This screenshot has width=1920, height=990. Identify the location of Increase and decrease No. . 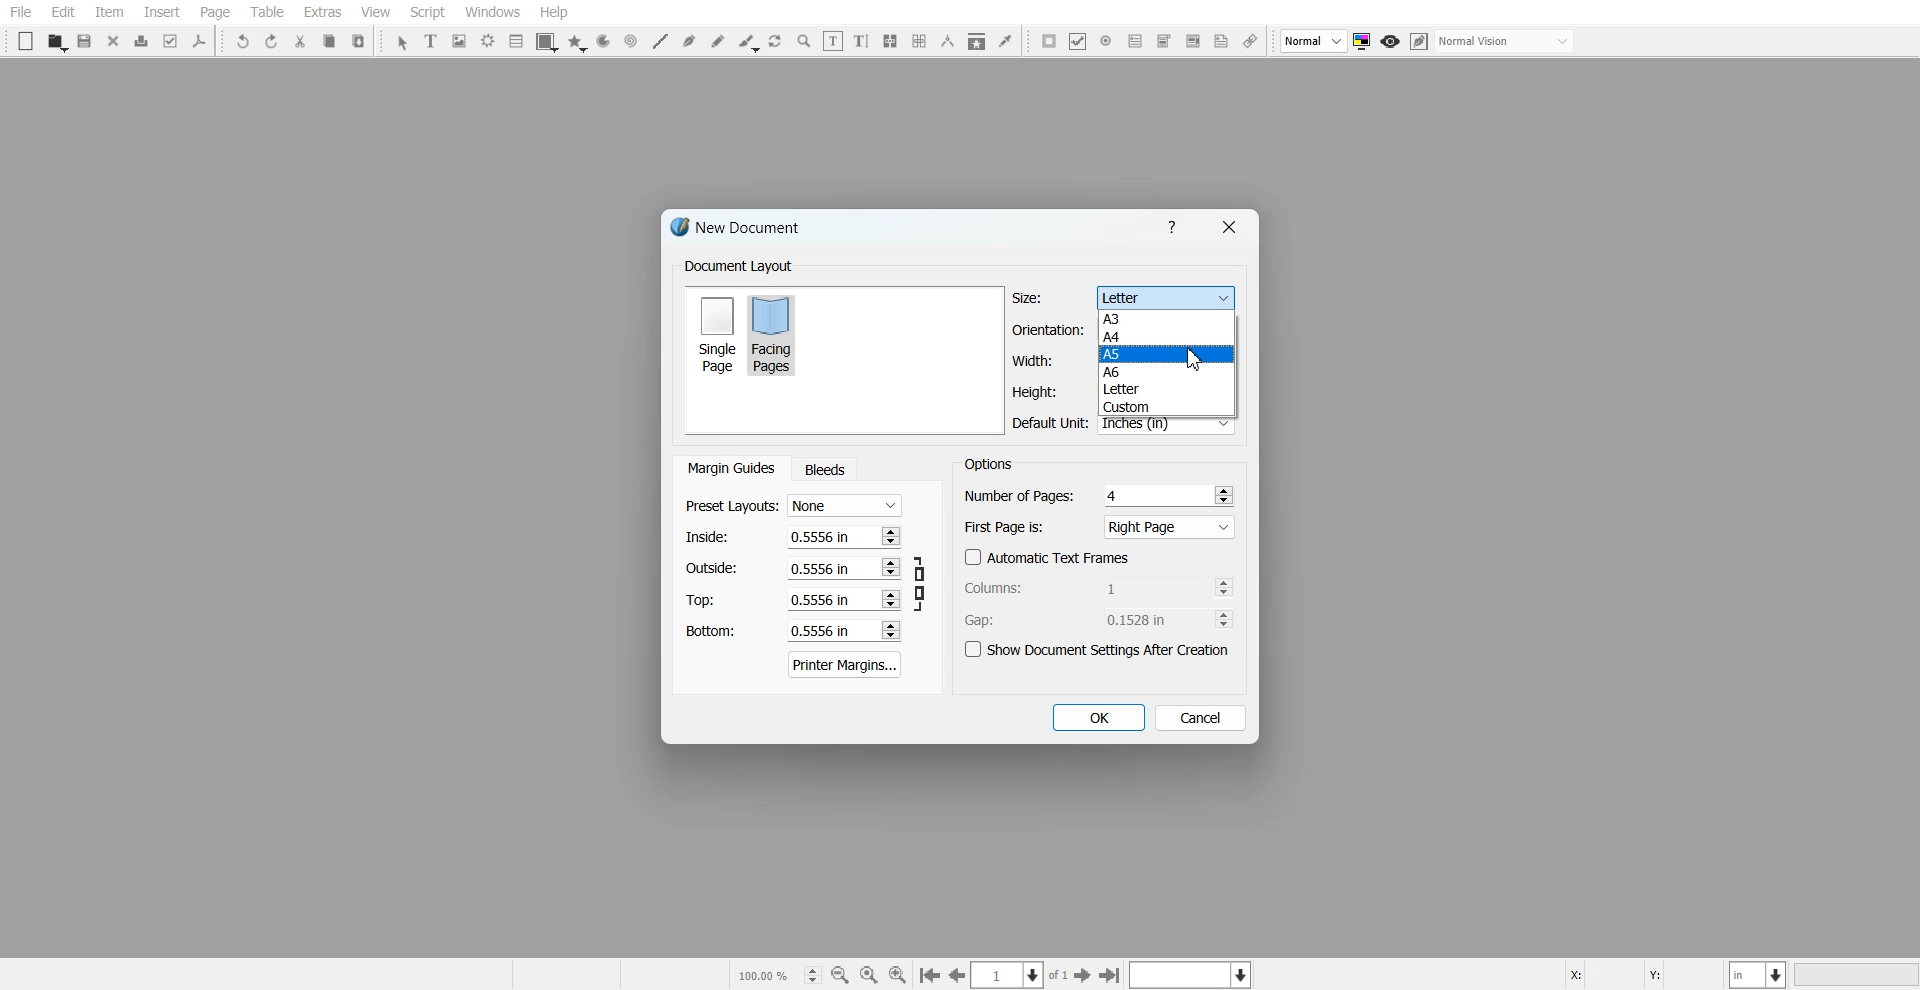
(1224, 494).